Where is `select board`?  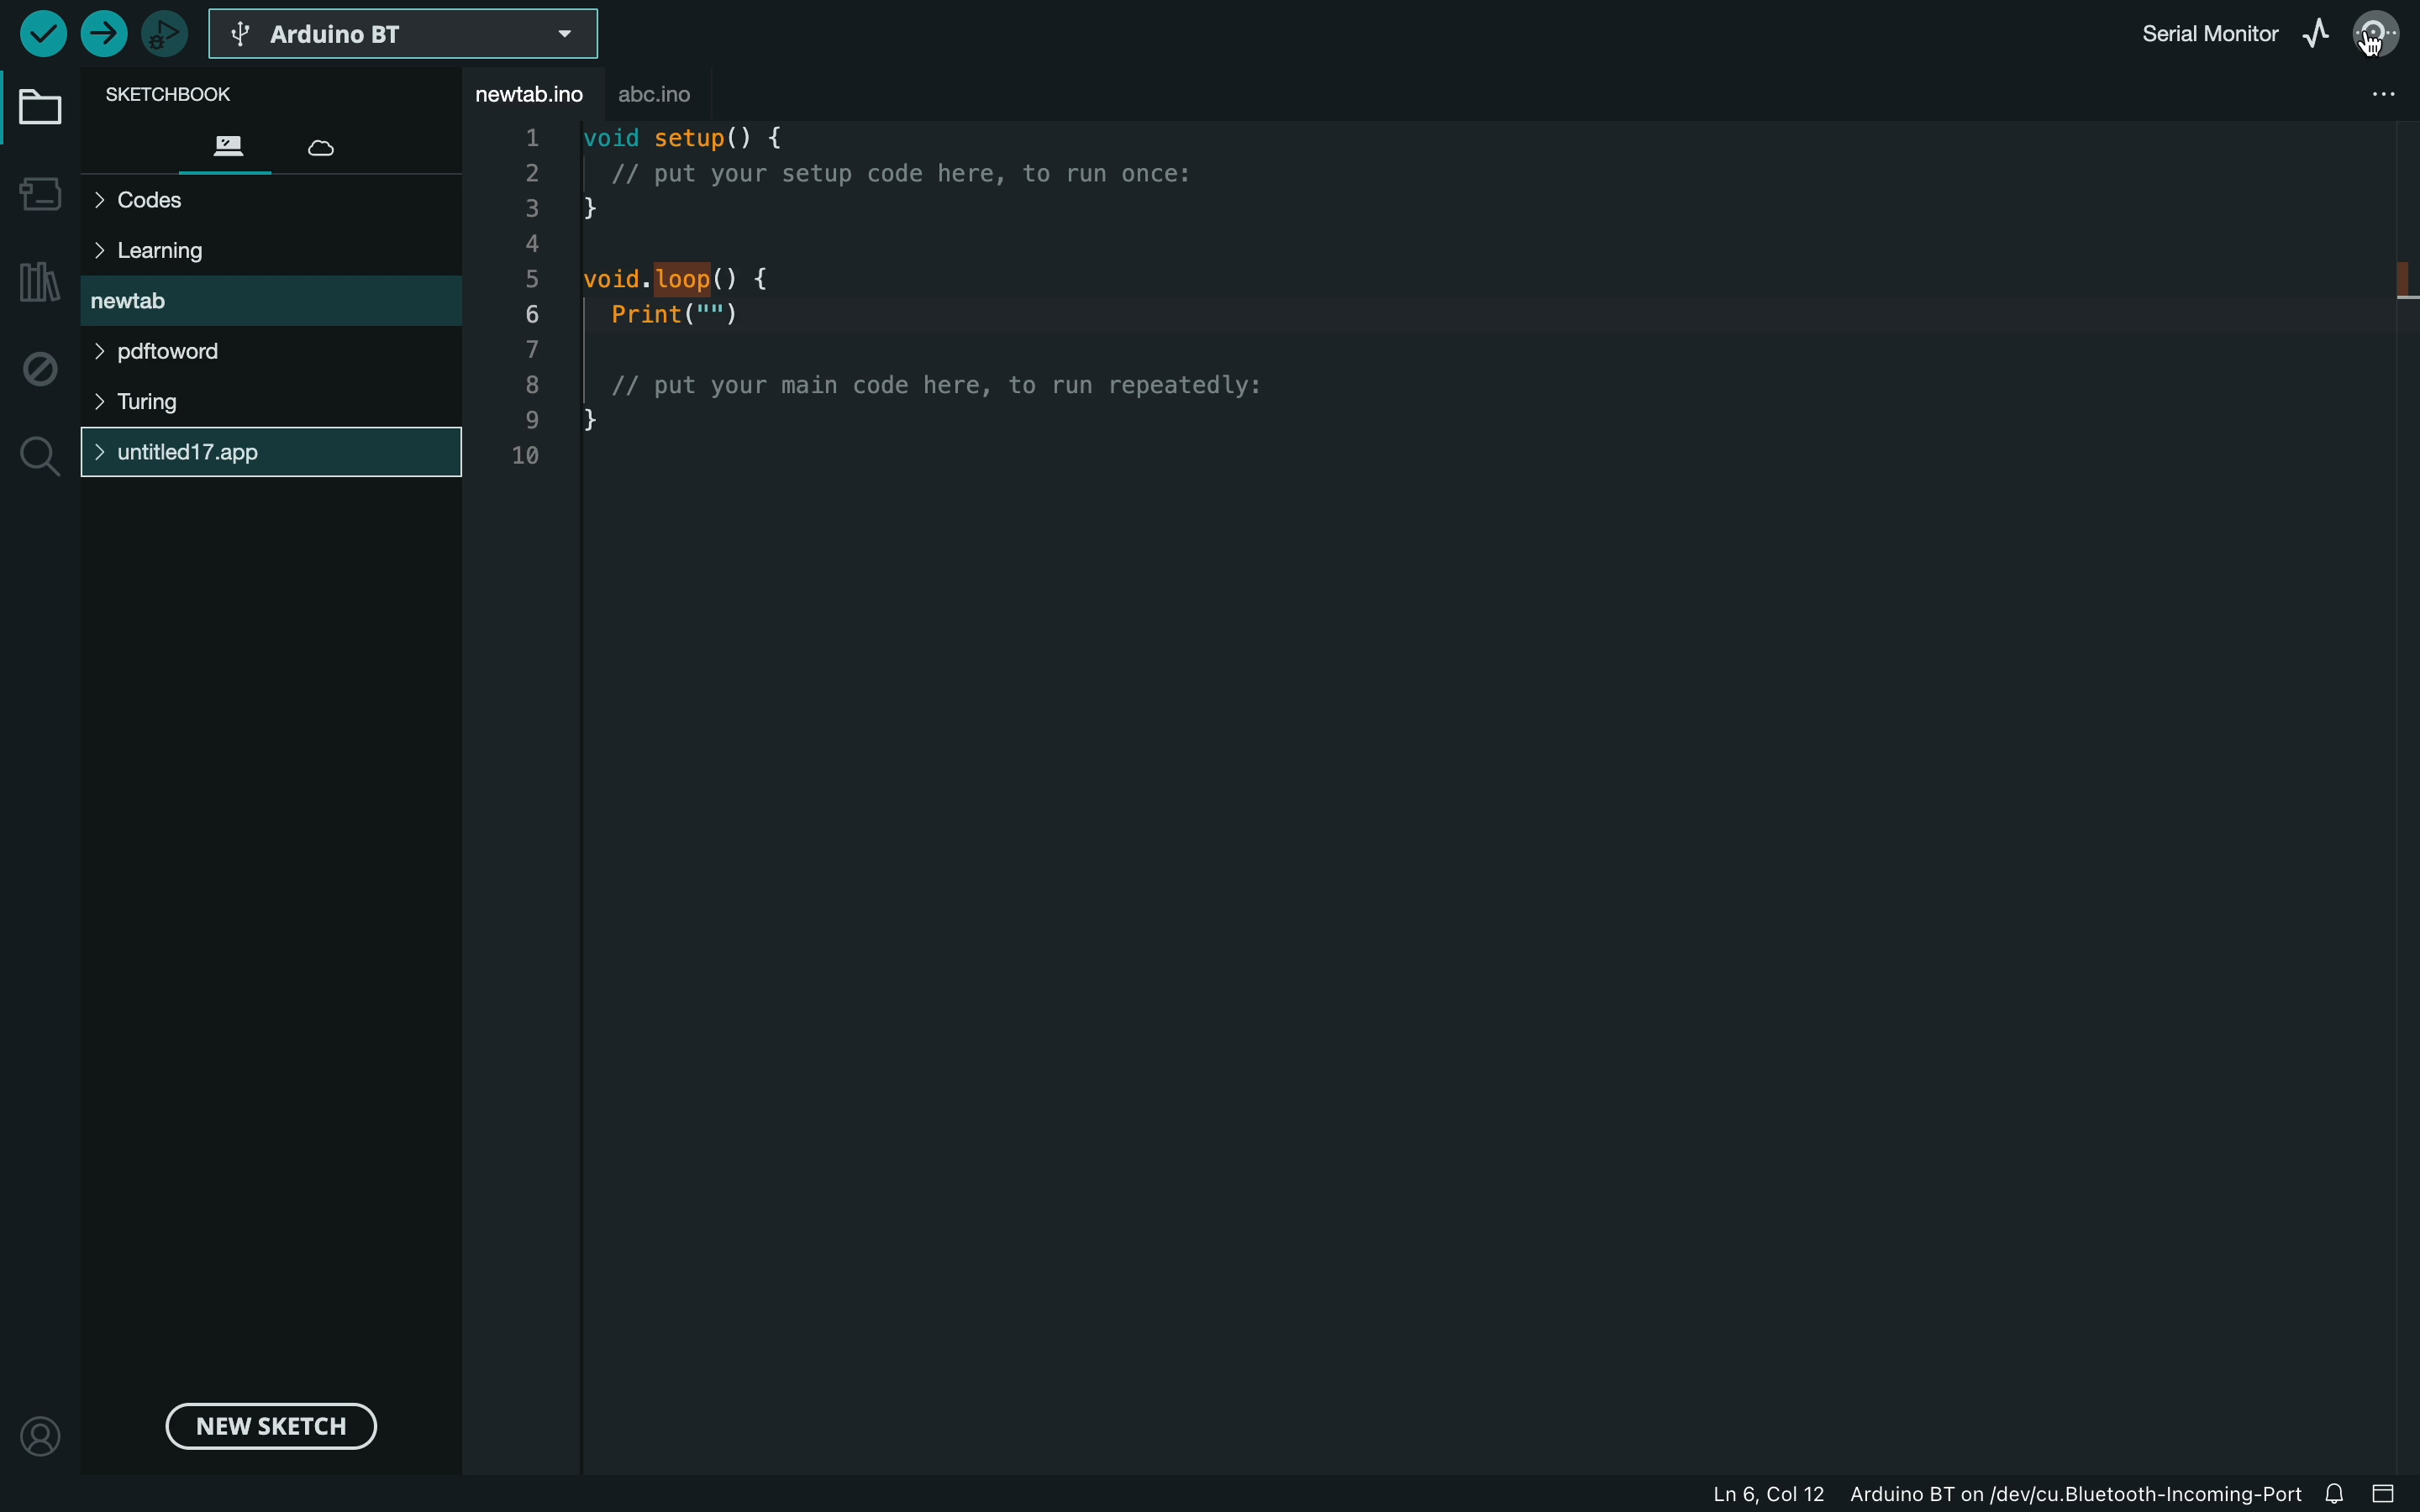
select board is located at coordinates (410, 37).